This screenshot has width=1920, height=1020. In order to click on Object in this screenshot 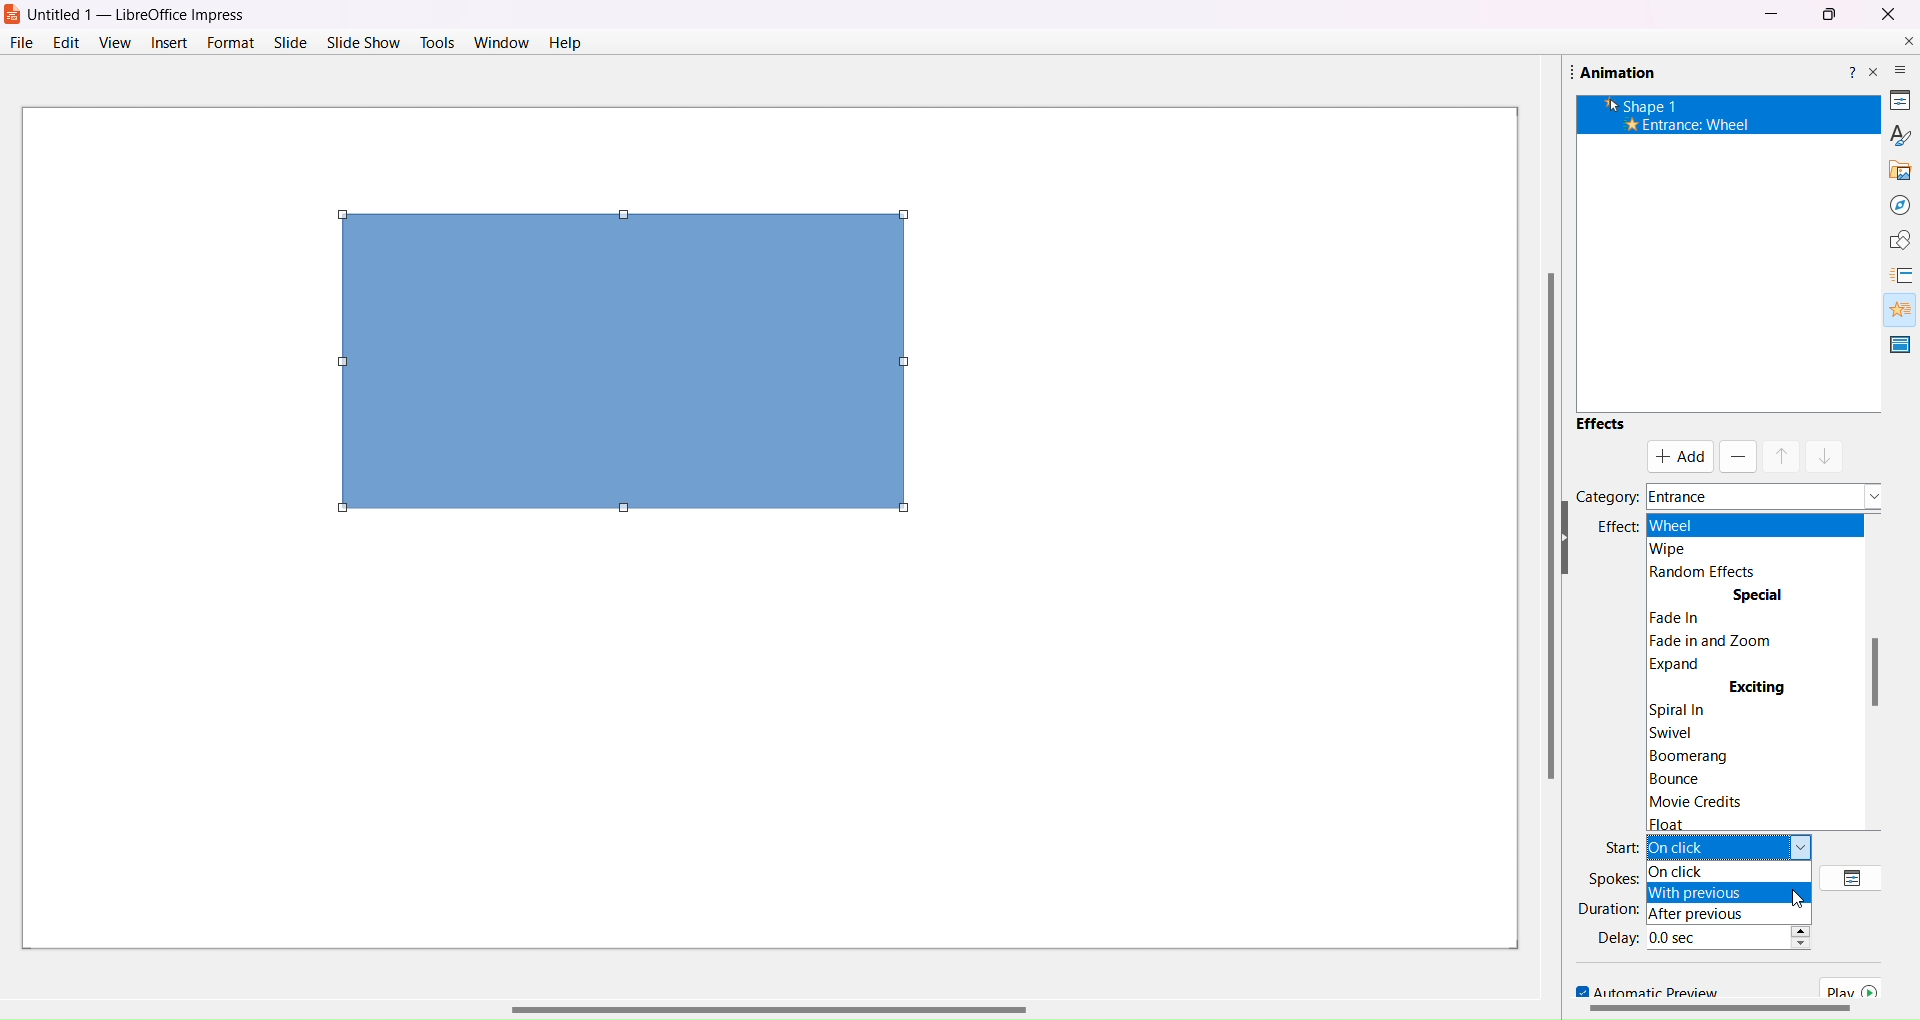, I will do `click(622, 363)`.